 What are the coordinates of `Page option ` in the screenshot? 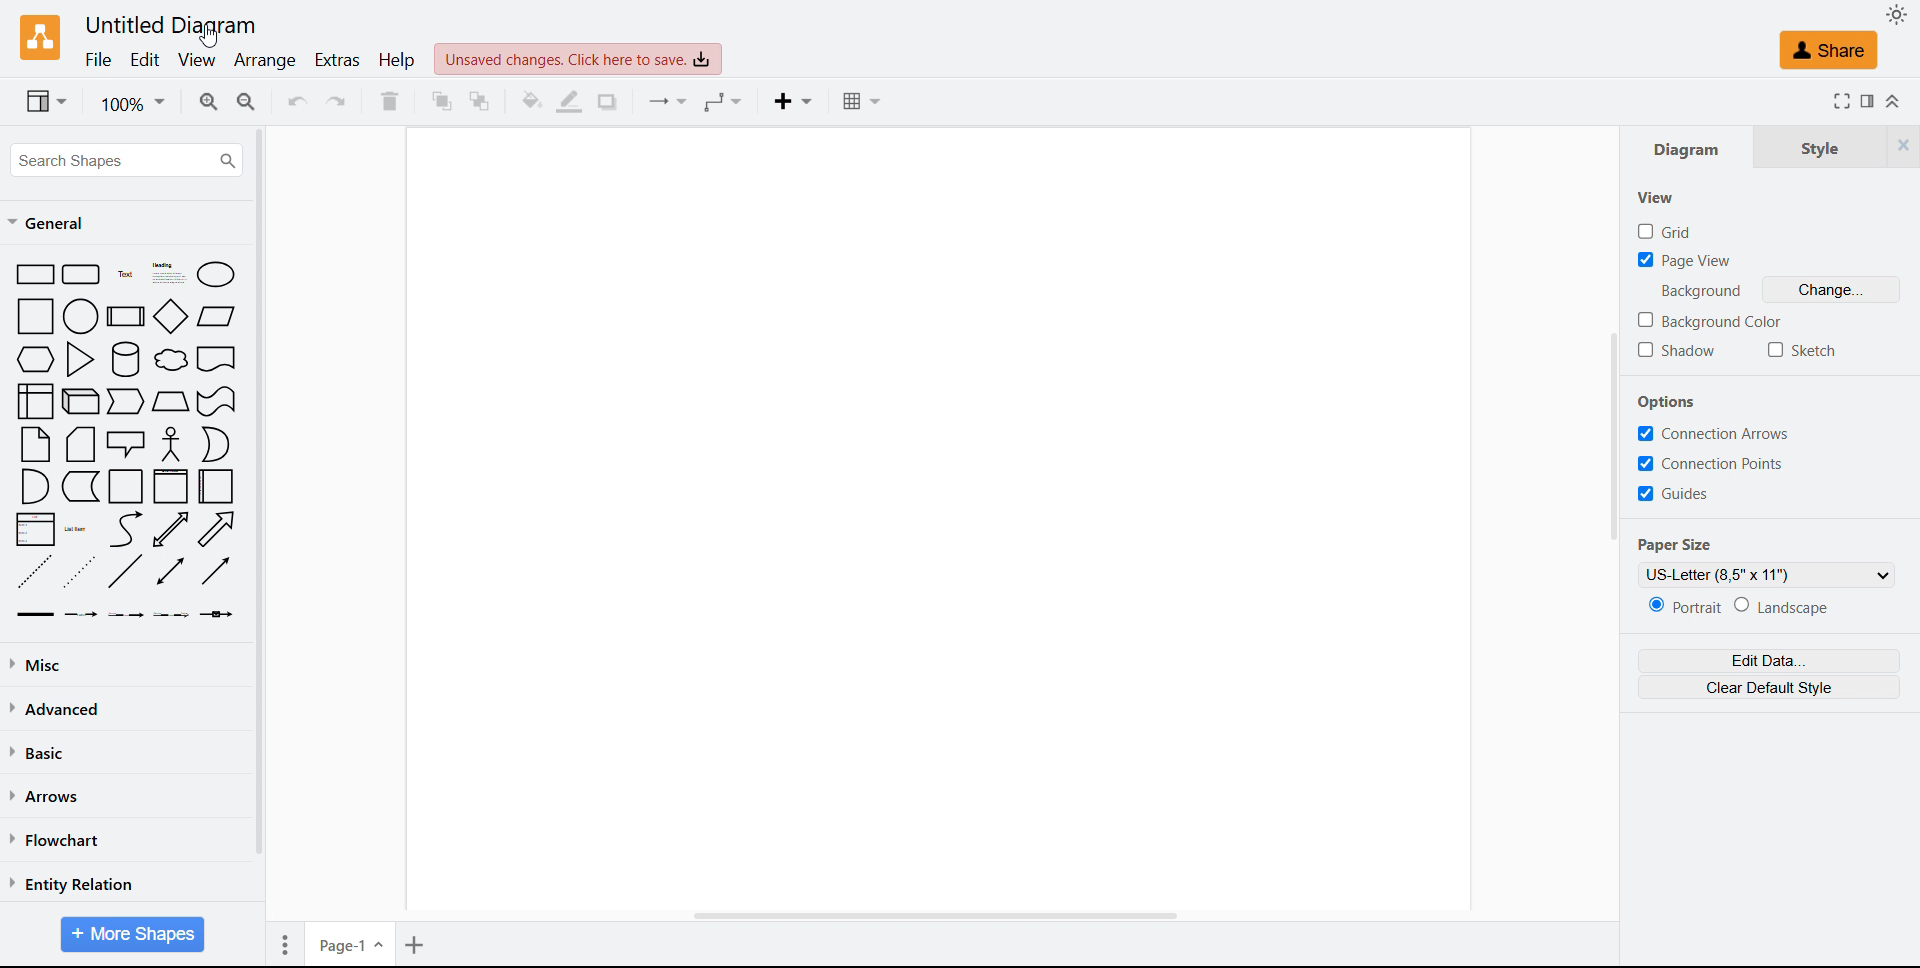 It's located at (285, 944).